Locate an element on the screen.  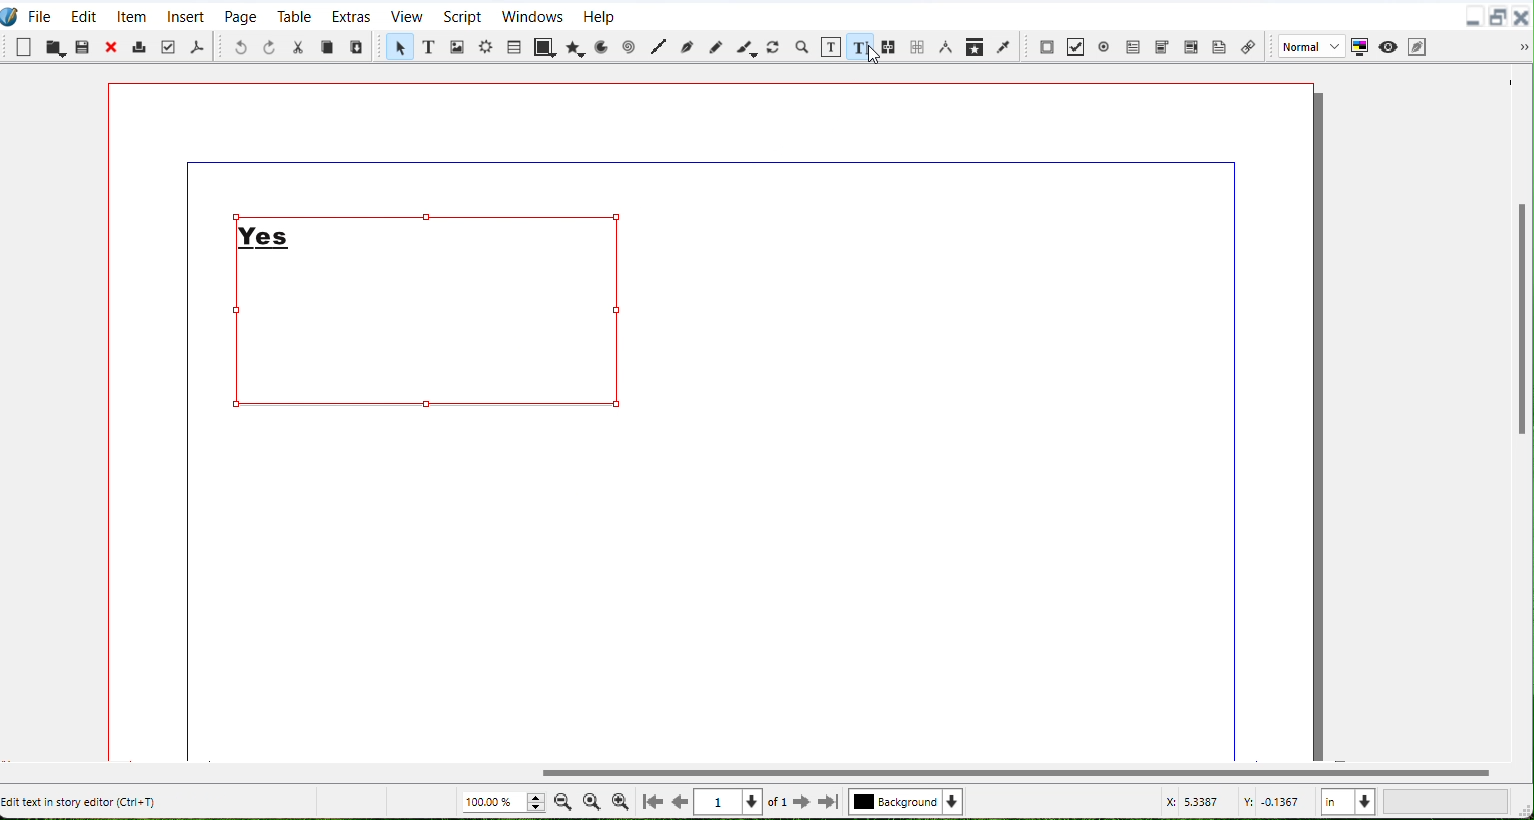
Paste is located at coordinates (83, 47).